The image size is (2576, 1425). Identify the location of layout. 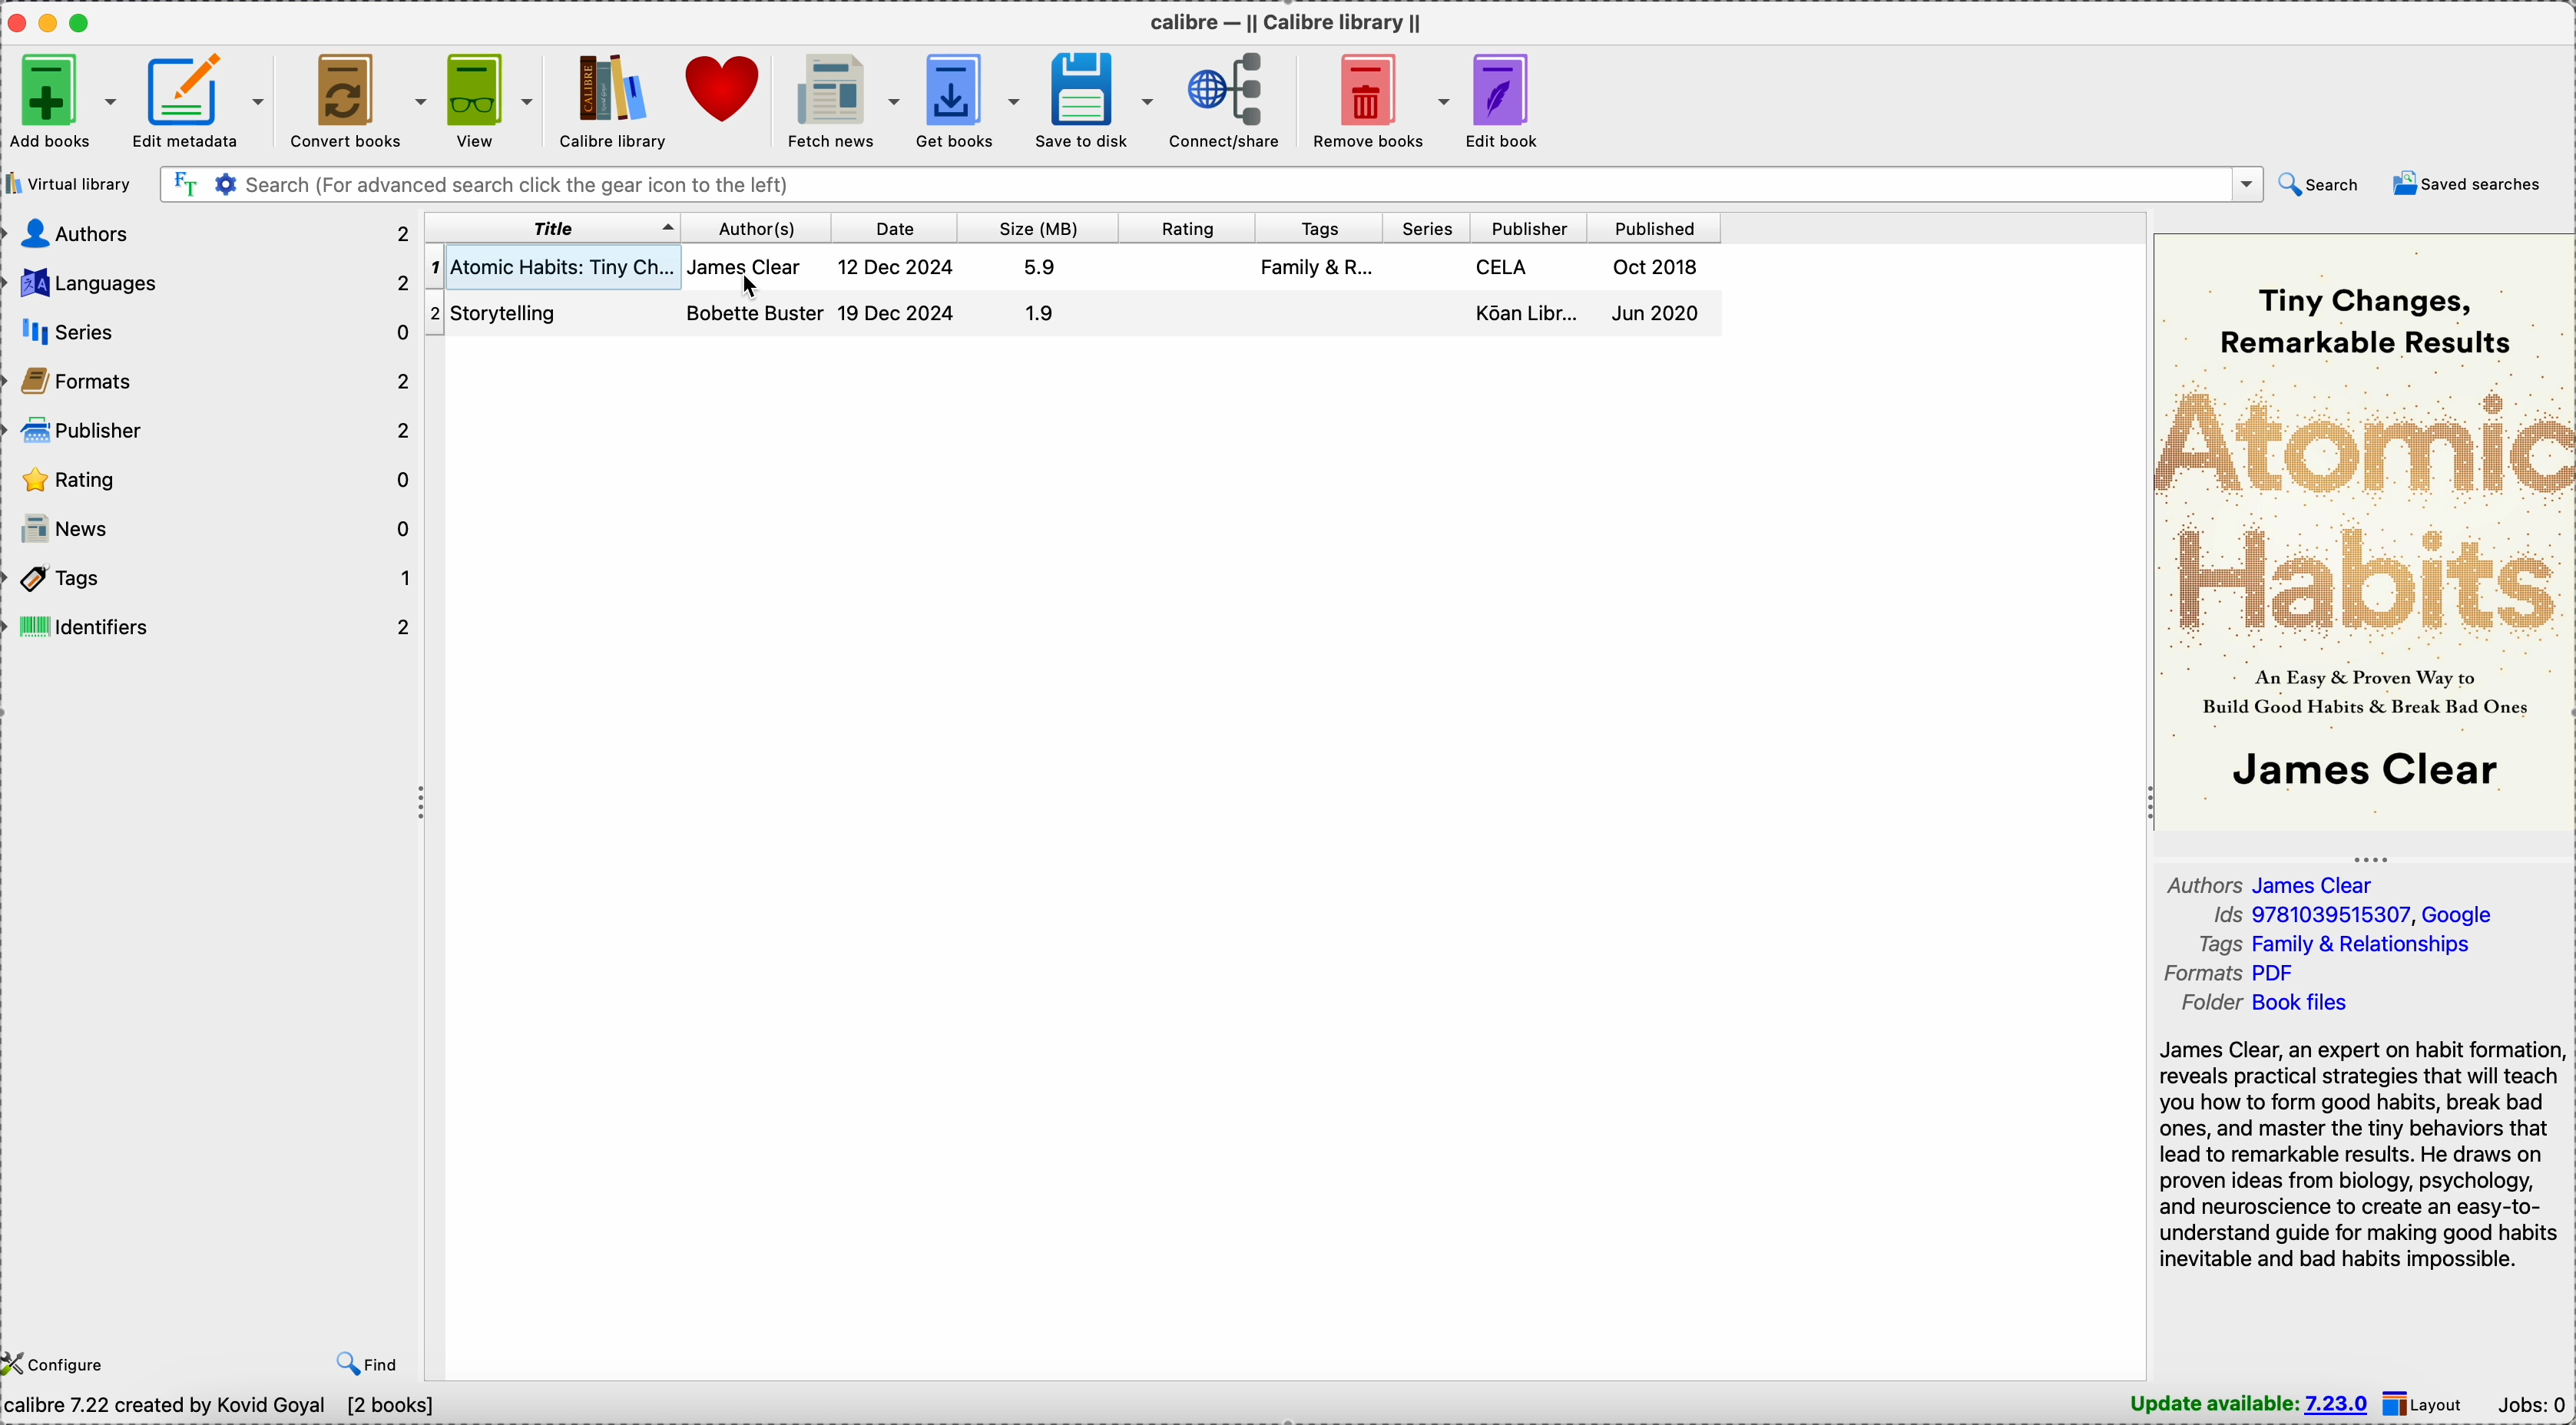
(2424, 1404).